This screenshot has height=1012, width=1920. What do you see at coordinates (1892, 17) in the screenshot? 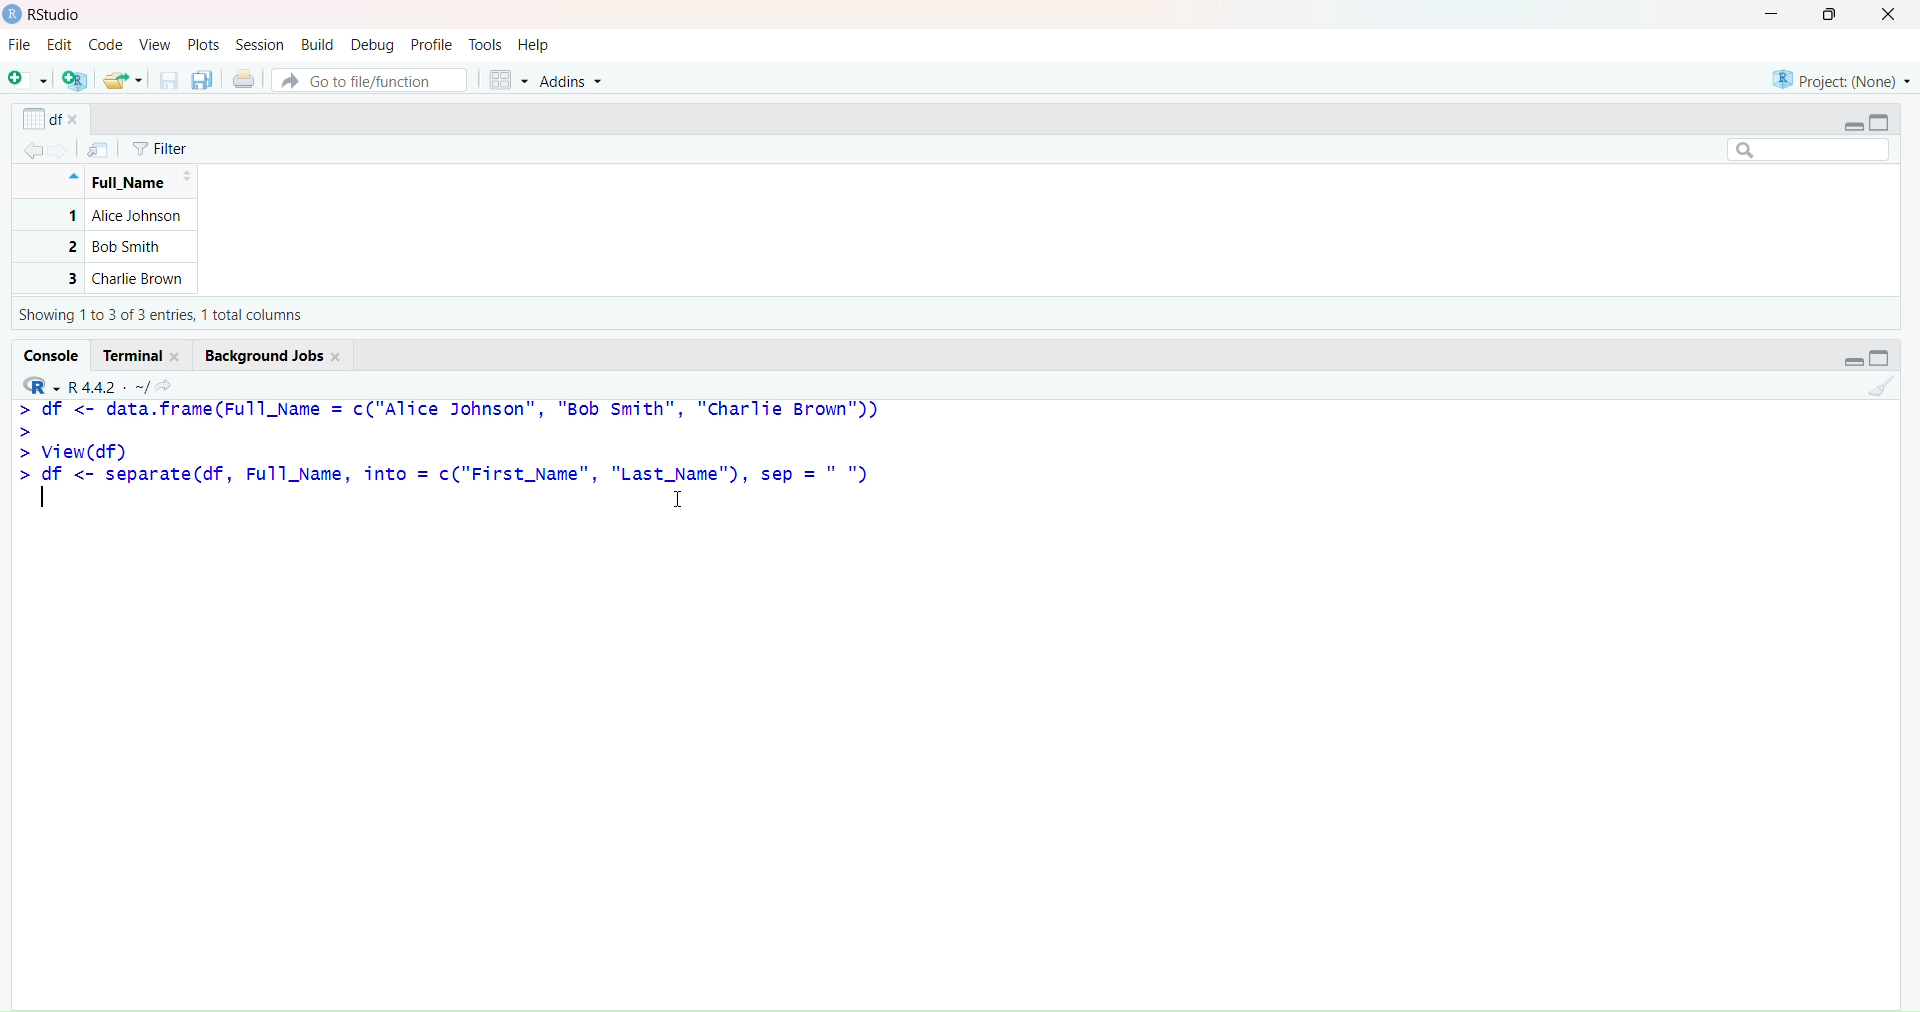
I see `Close` at bounding box center [1892, 17].